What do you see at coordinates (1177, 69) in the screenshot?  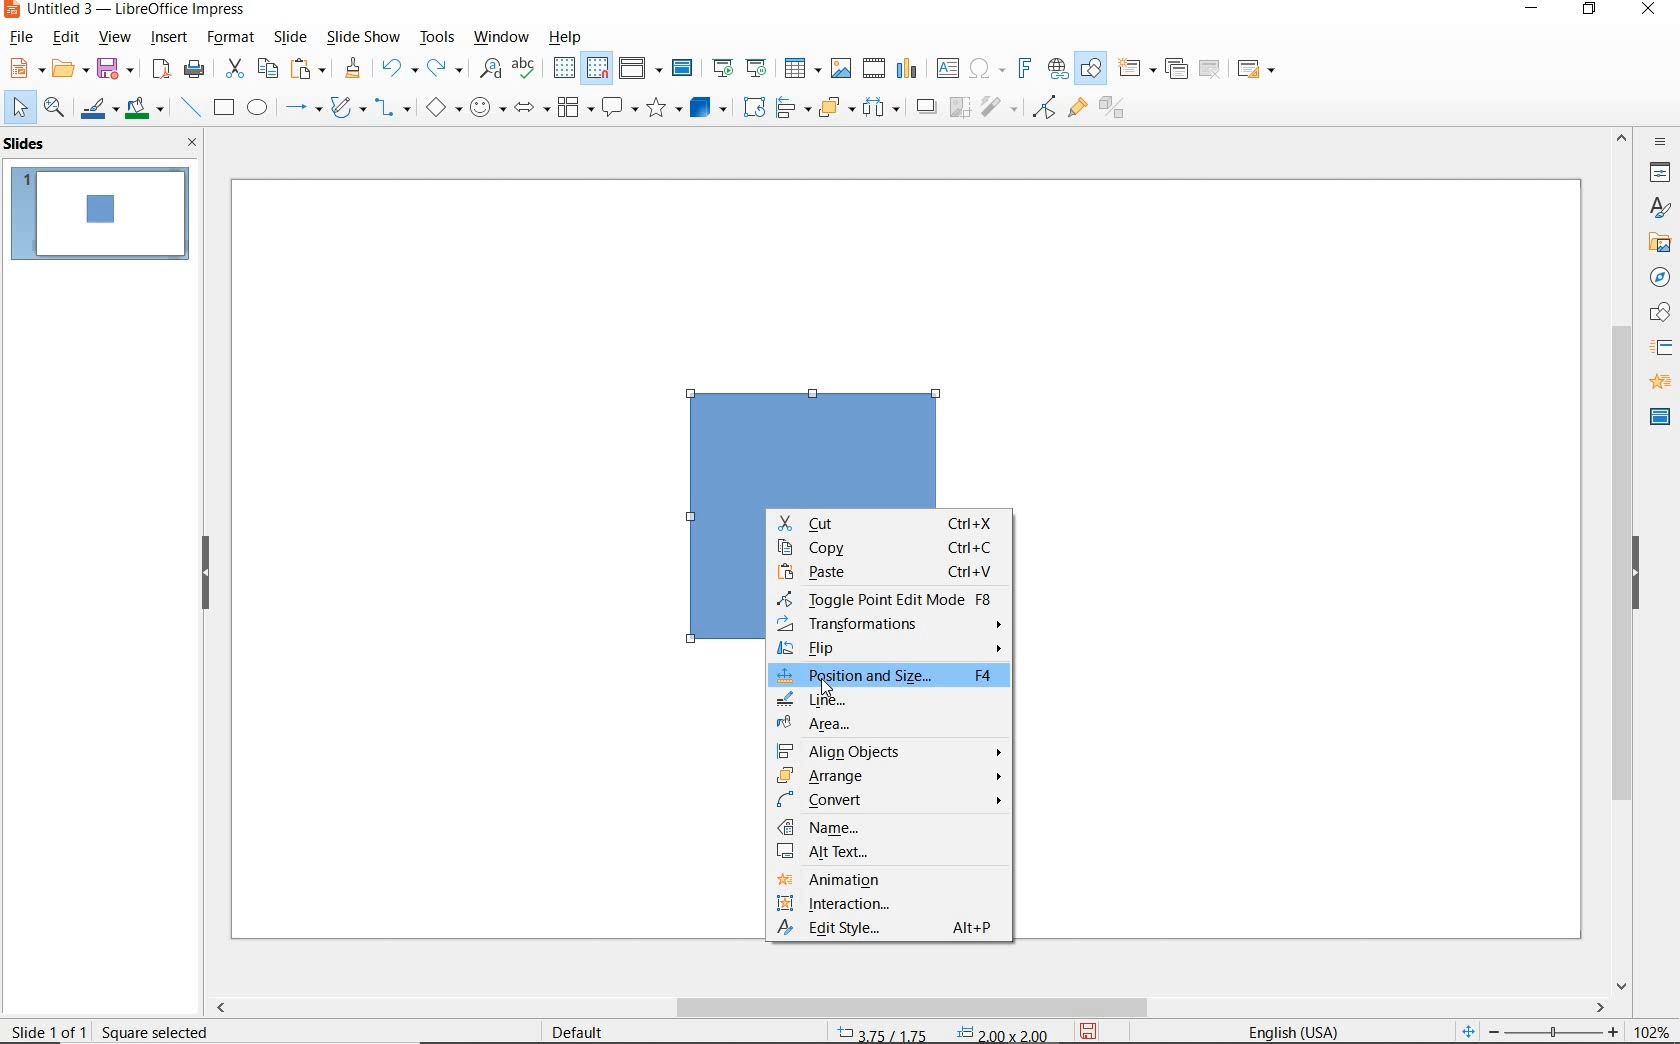 I see `duplicate slide` at bounding box center [1177, 69].